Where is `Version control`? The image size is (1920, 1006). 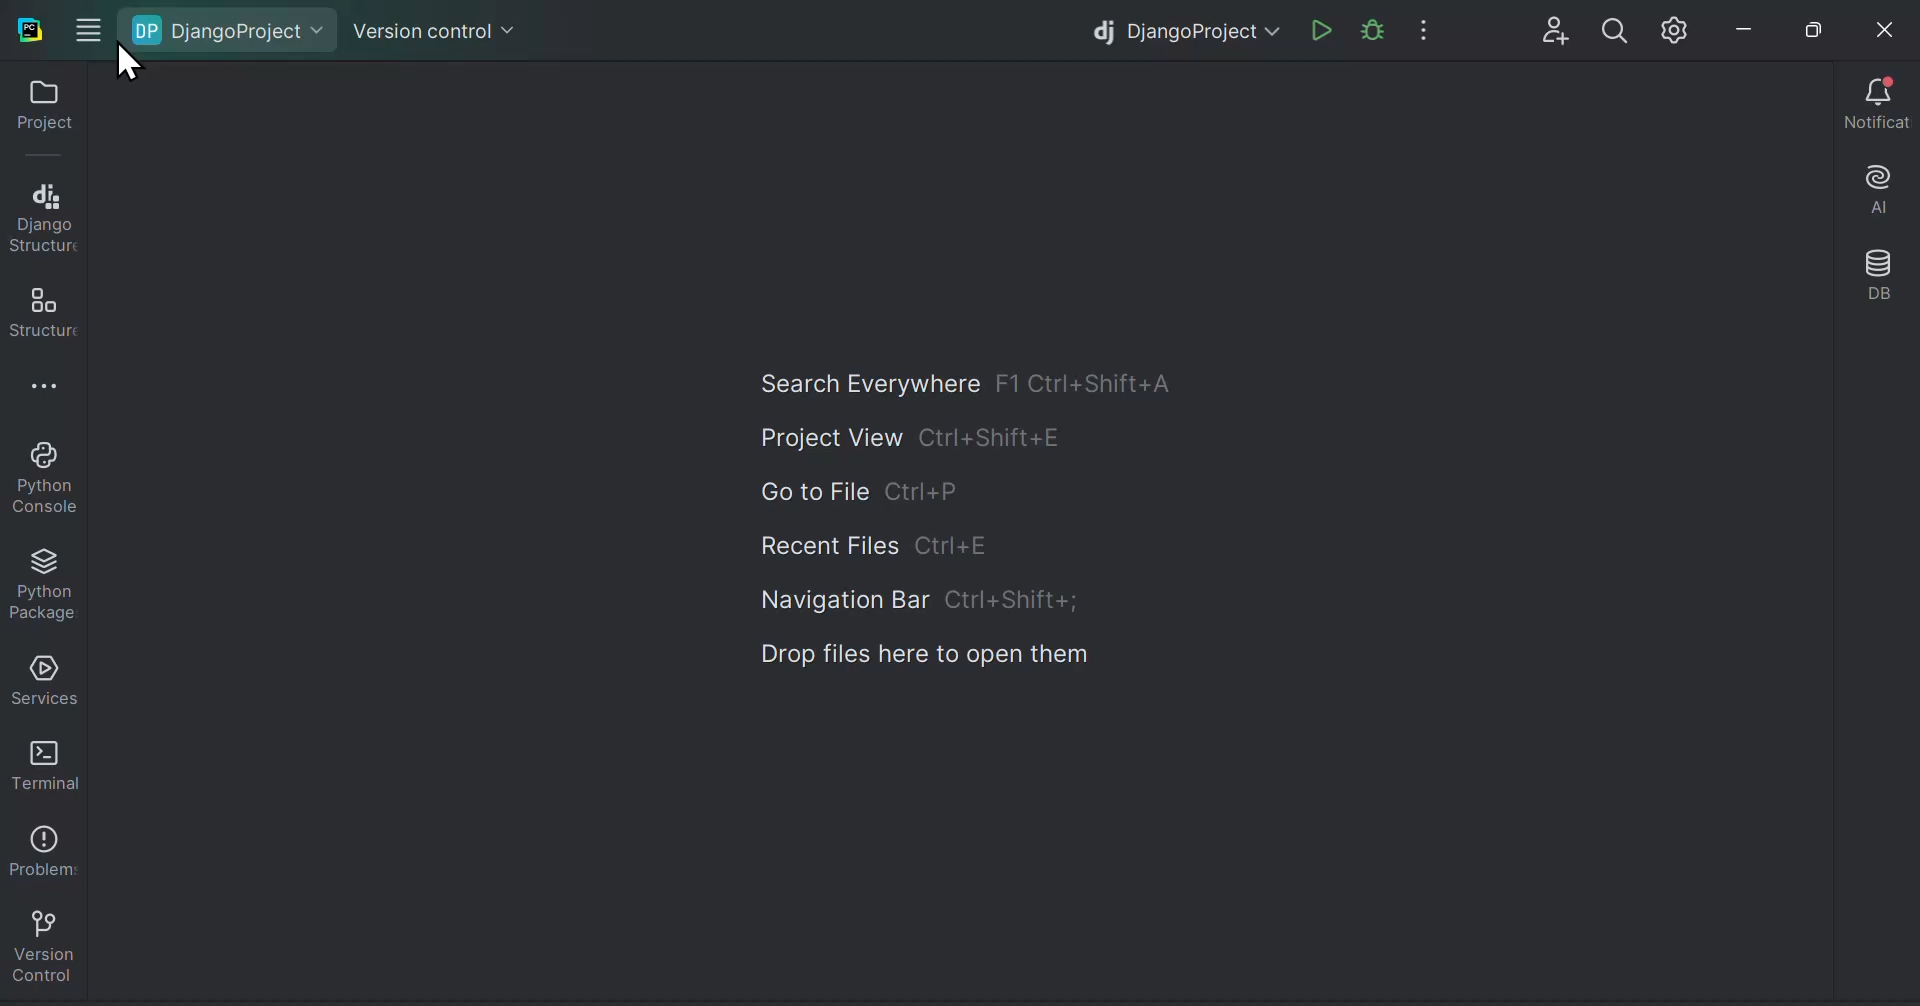 Version control is located at coordinates (42, 941).